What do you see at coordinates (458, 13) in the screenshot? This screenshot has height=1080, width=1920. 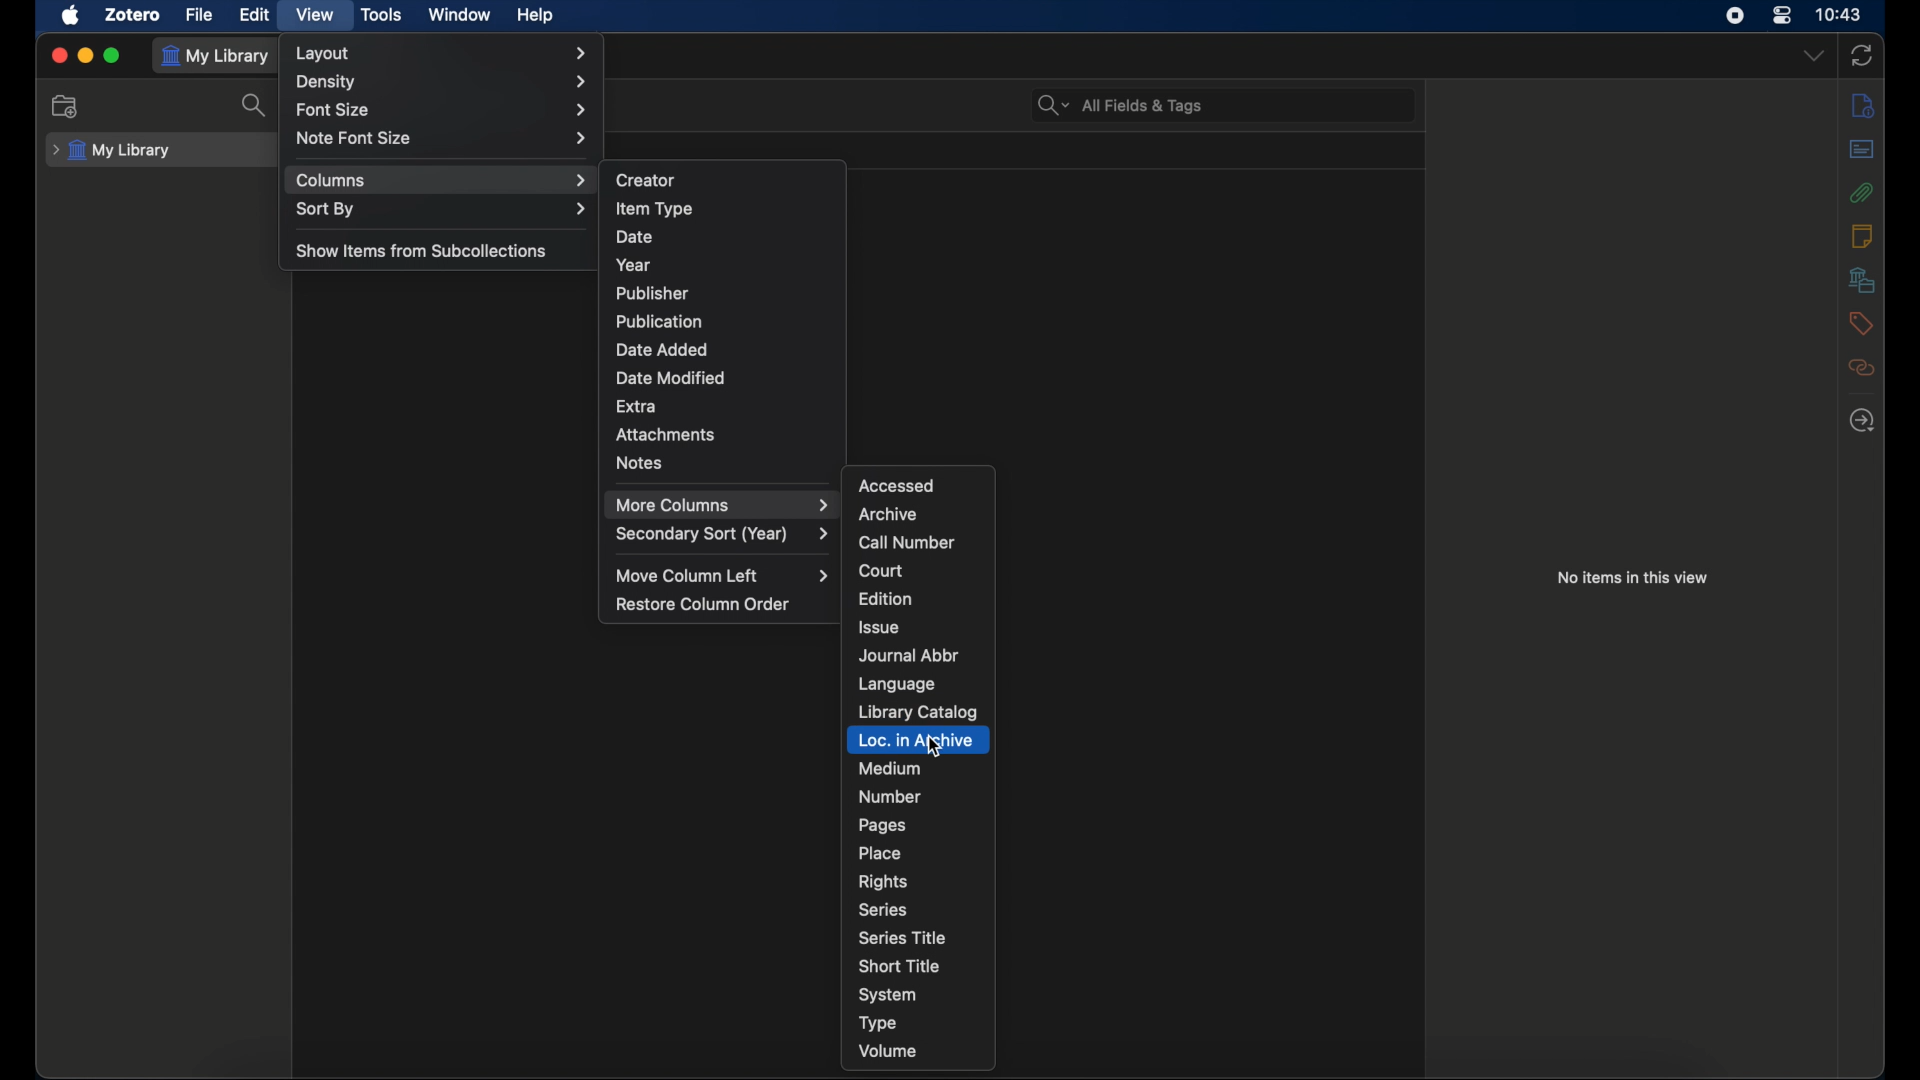 I see `window` at bounding box center [458, 13].